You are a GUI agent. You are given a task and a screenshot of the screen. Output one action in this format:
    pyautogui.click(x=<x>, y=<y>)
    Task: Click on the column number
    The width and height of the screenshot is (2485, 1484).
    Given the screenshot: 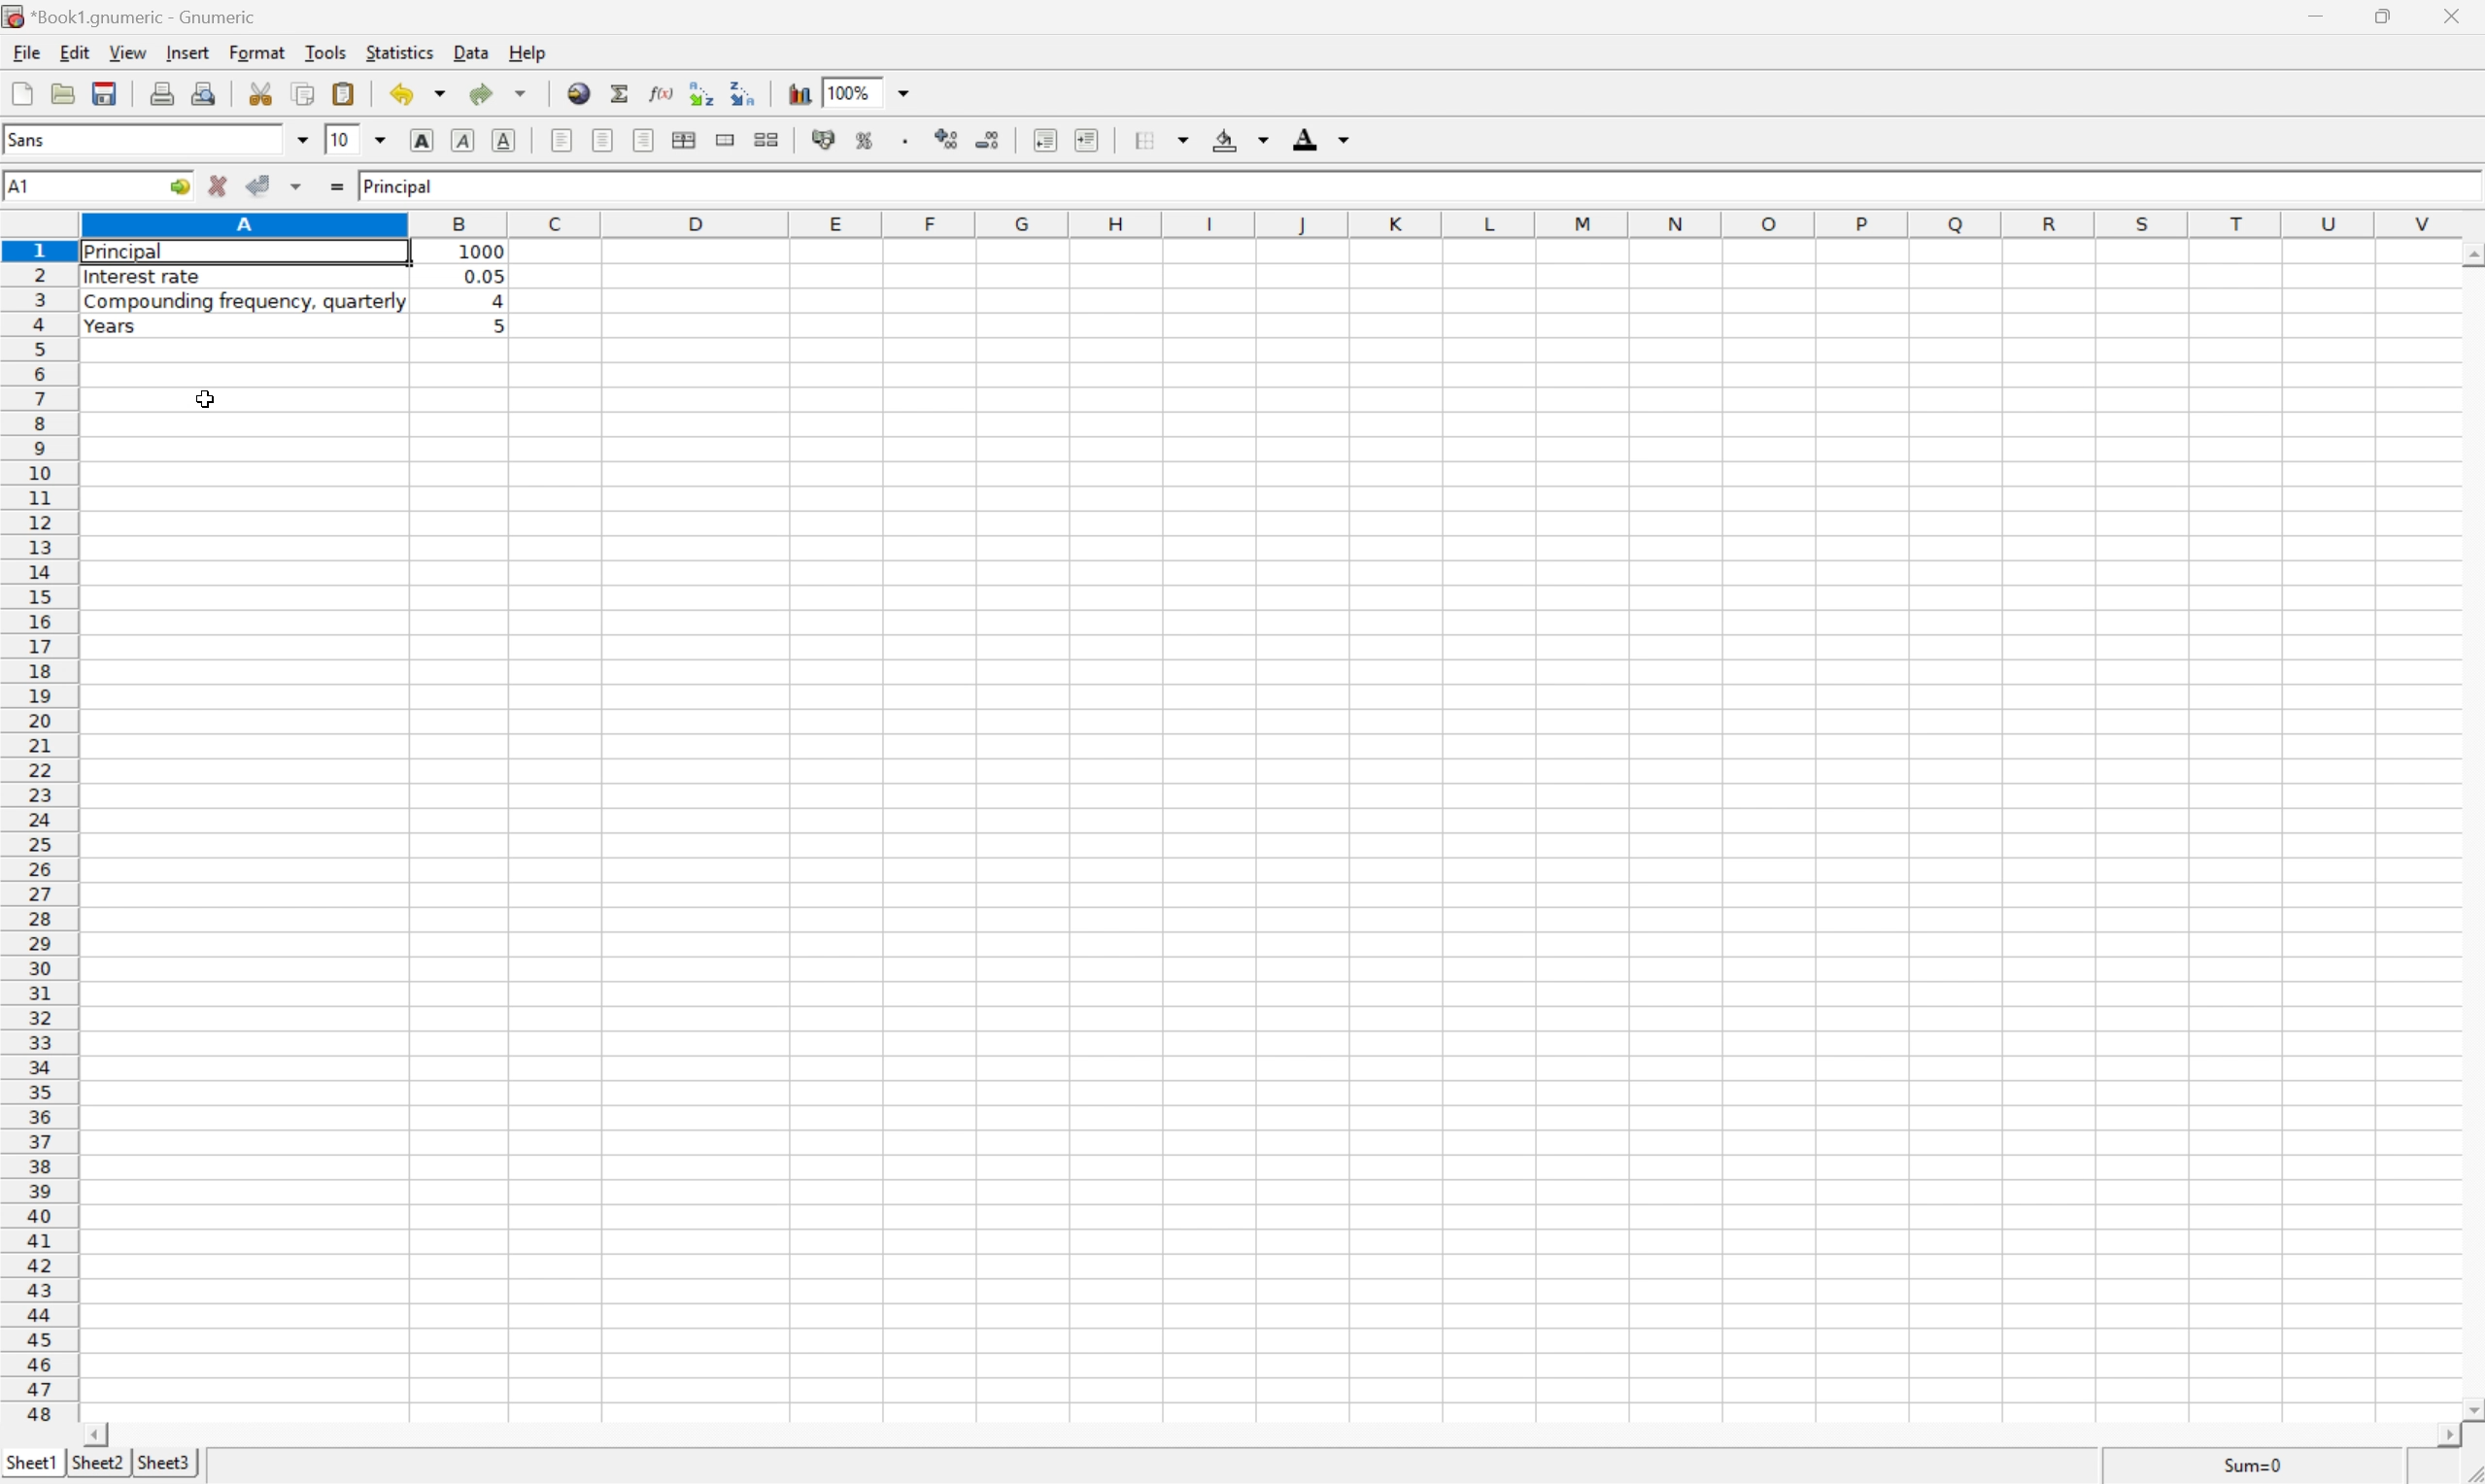 What is the action you would take?
    pyautogui.click(x=1278, y=223)
    